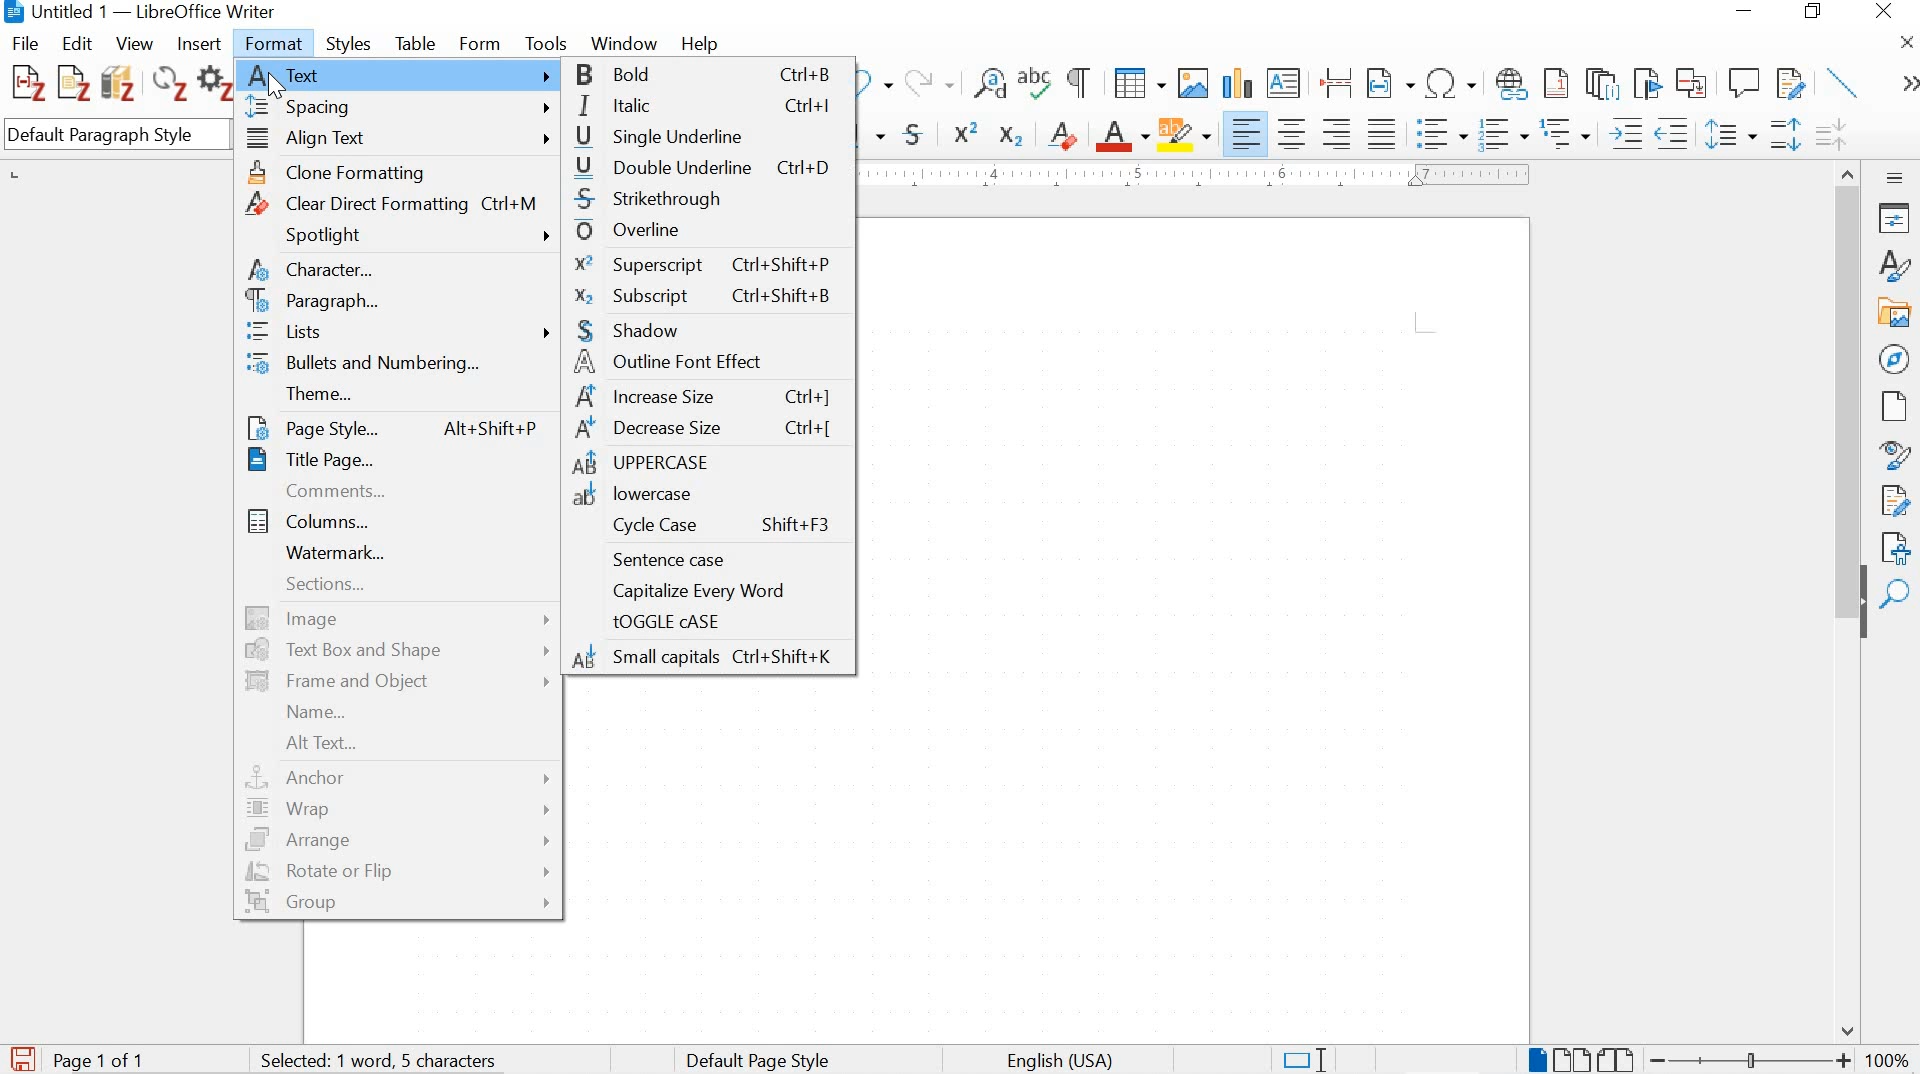 The width and height of the screenshot is (1920, 1074). Describe the element at coordinates (1846, 372) in the screenshot. I see `scrollbar` at that location.